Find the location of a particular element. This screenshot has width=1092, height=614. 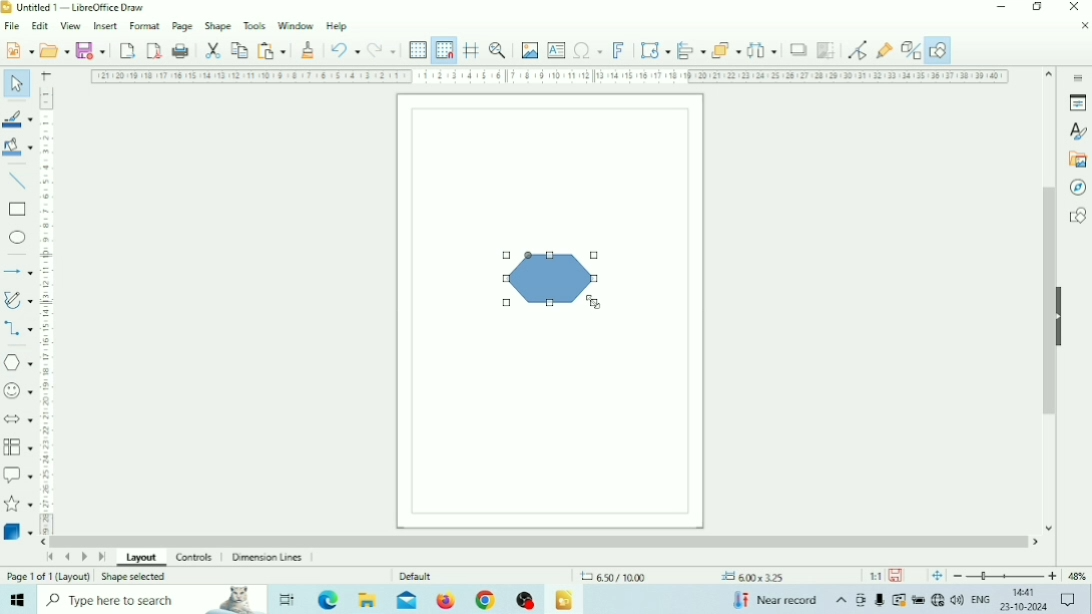

Restore Down is located at coordinates (1037, 7).